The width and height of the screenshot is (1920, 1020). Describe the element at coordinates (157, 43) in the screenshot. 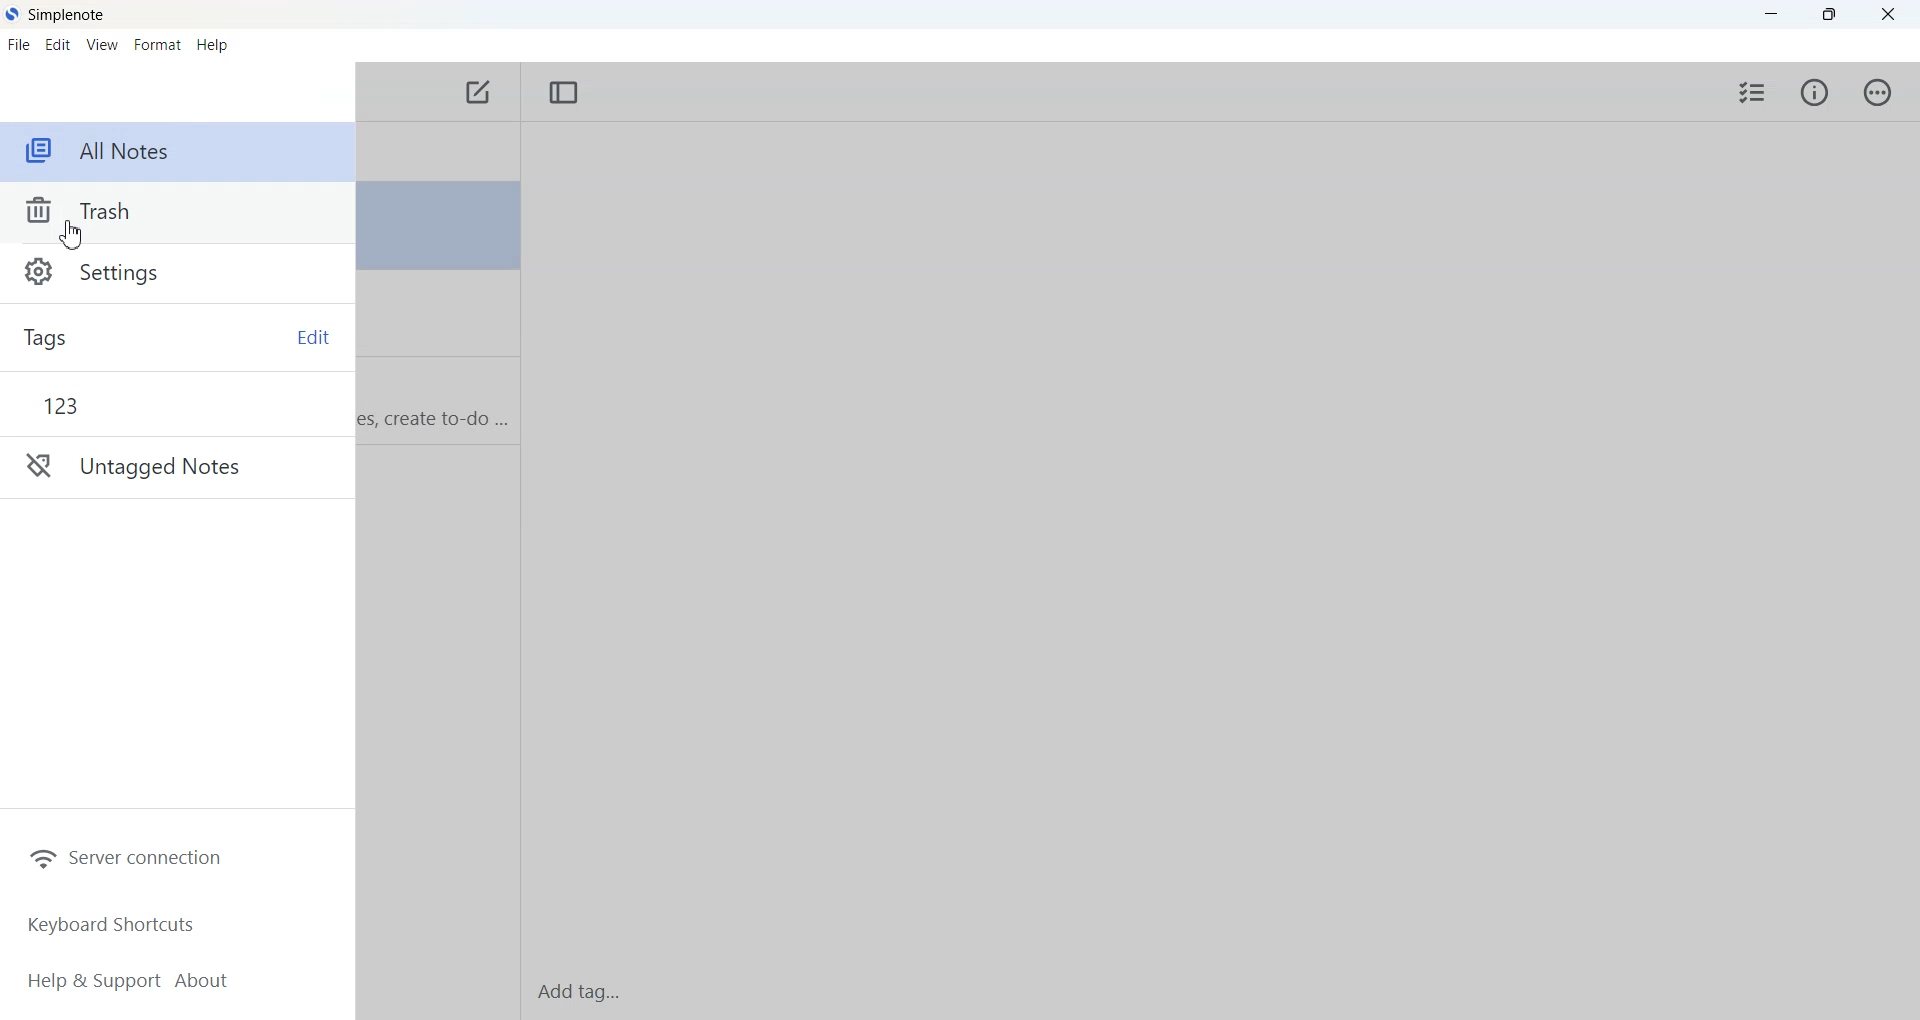

I see `Format` at that location.